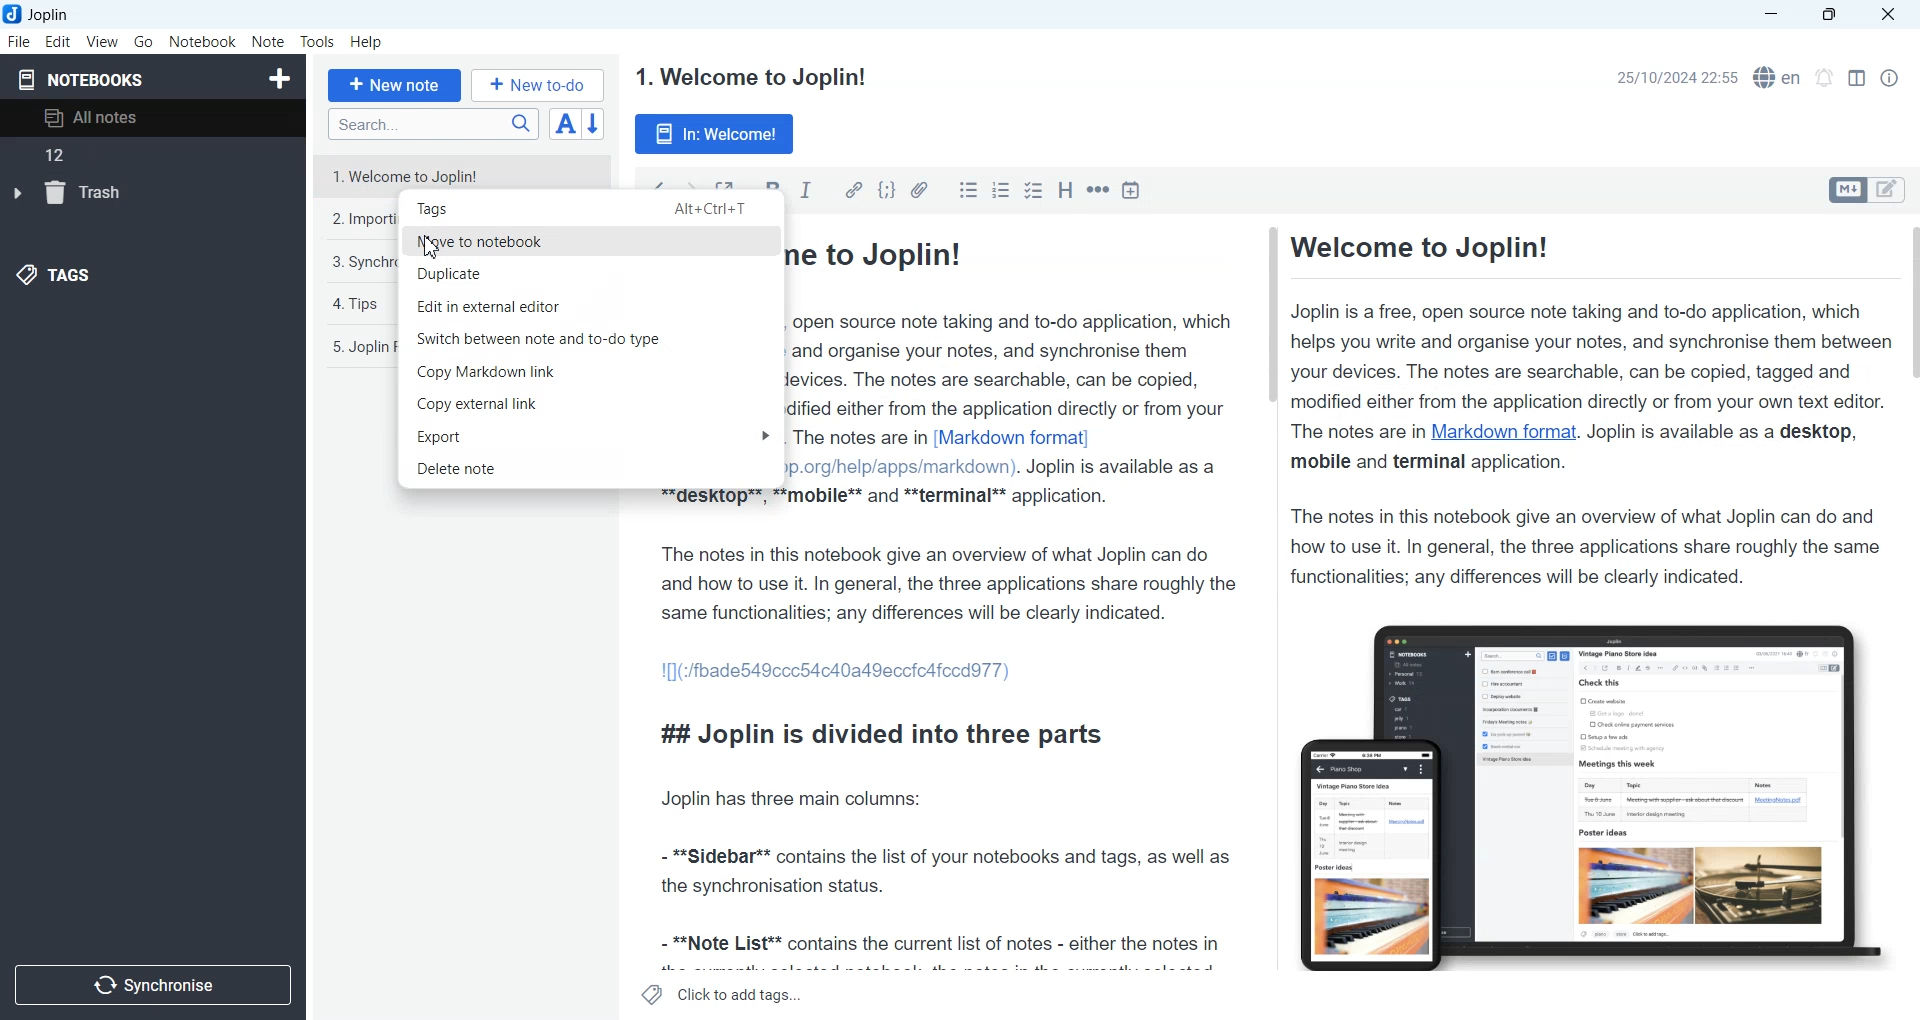  Describe the element at coordinates (968, 189) in the screenshot. I see `Bulleted list` at that location.